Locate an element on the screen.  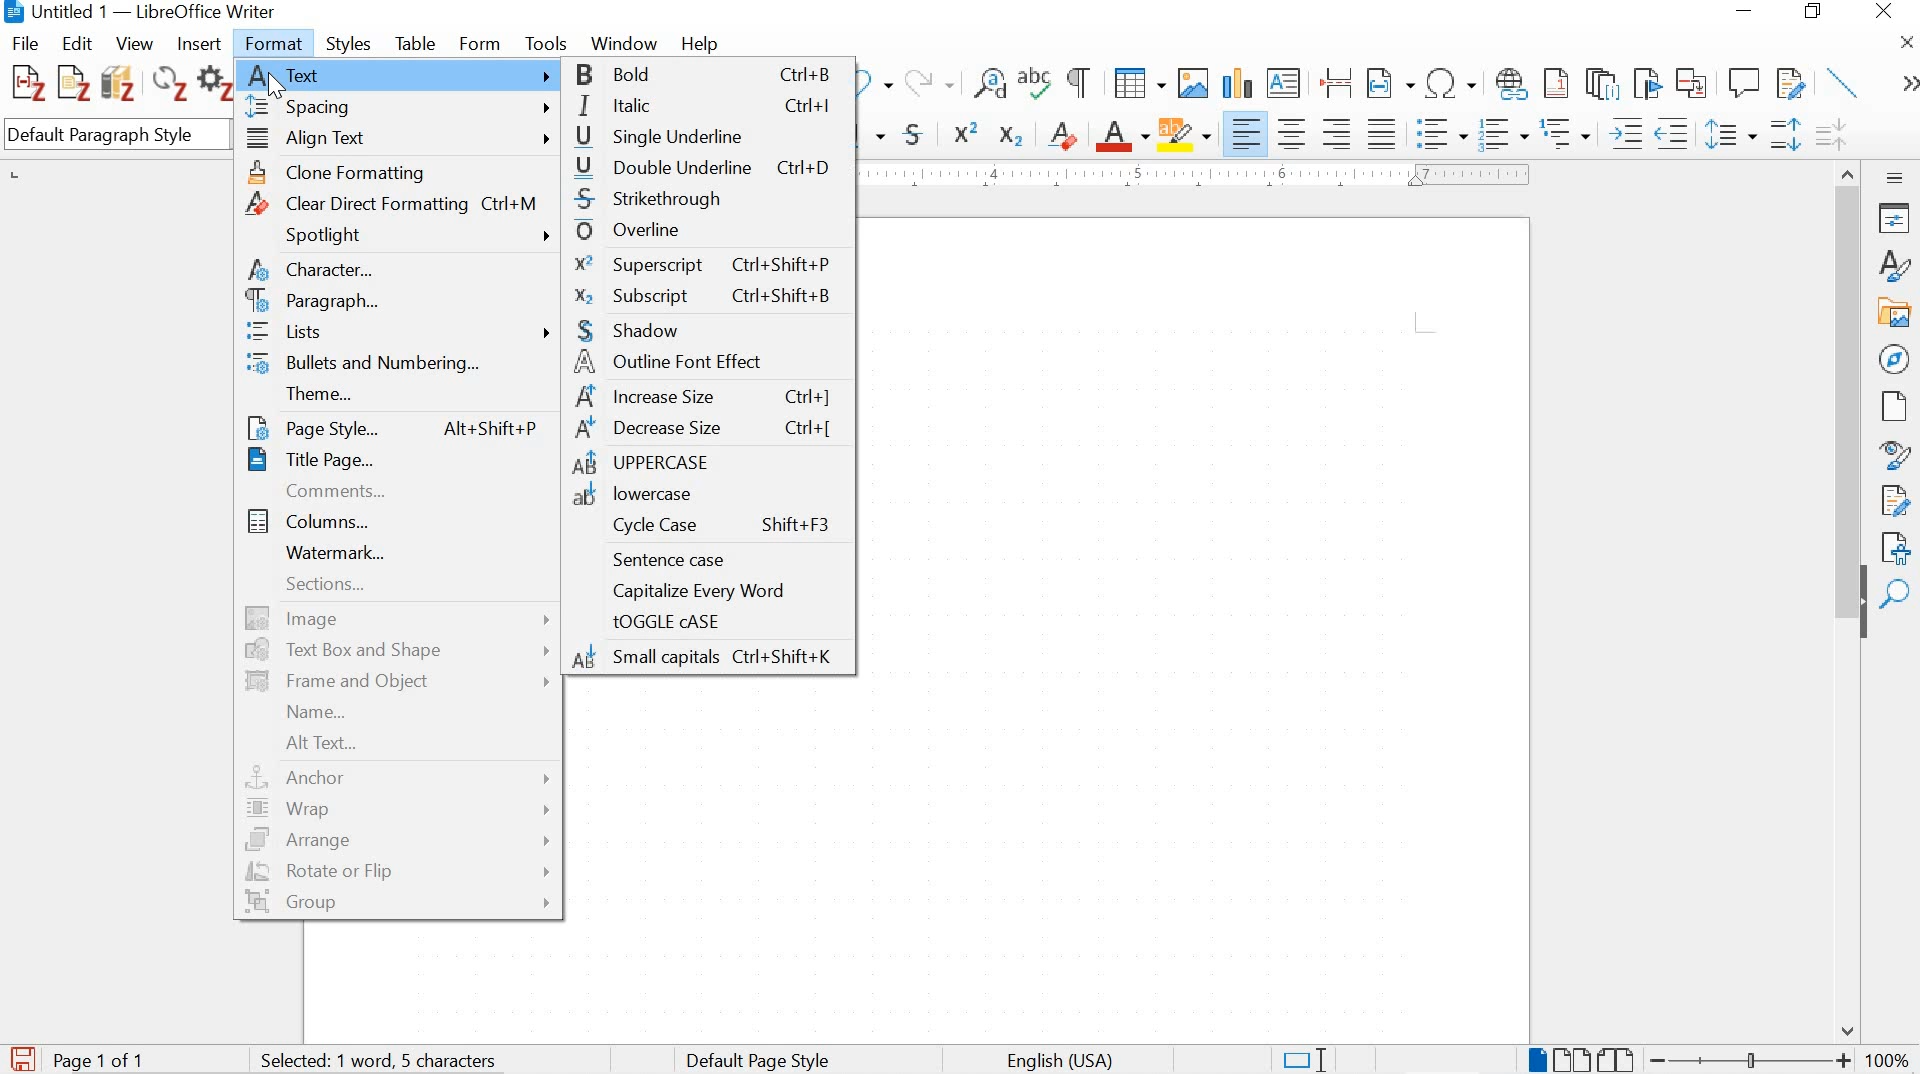
small capitals          Ctrl+Shift+K is located at coordinates (709, 659).